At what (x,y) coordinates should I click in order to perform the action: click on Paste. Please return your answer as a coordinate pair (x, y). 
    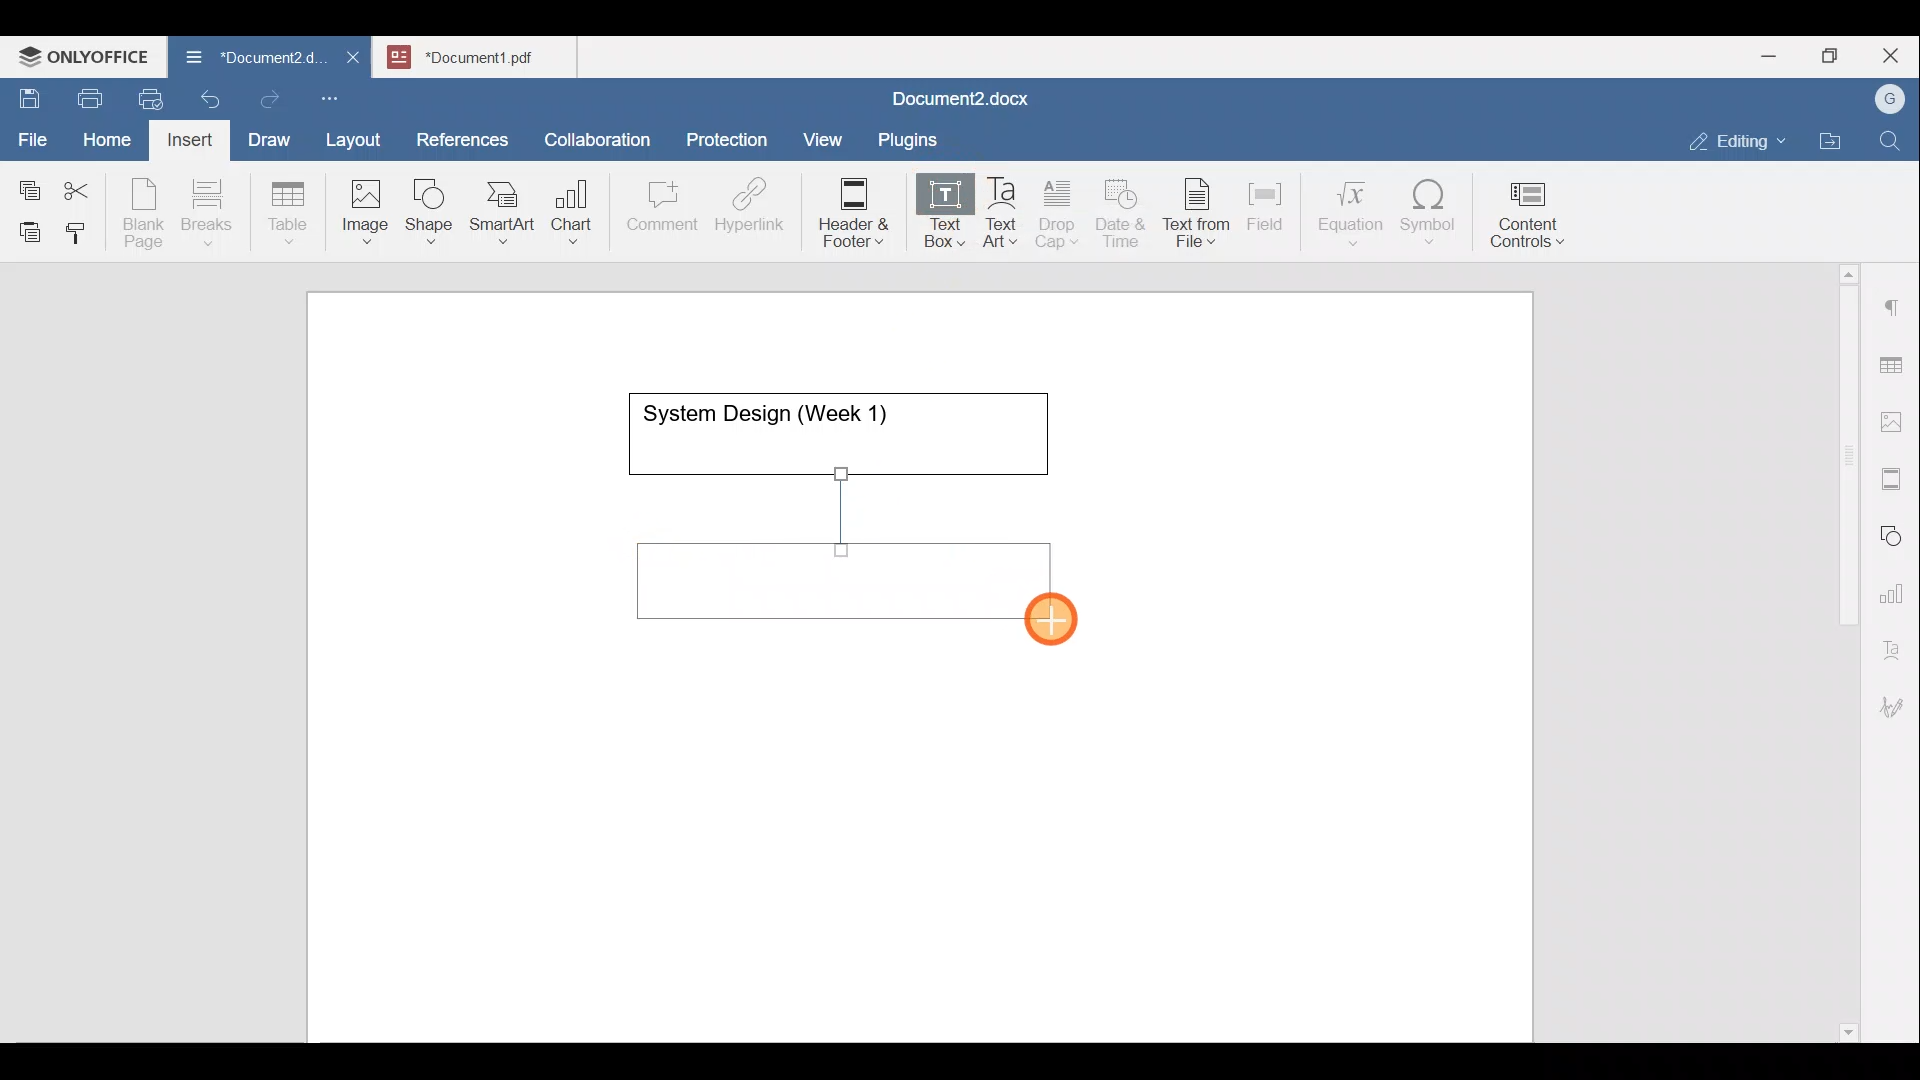
    Looking at the image, I should click on (25, 227).